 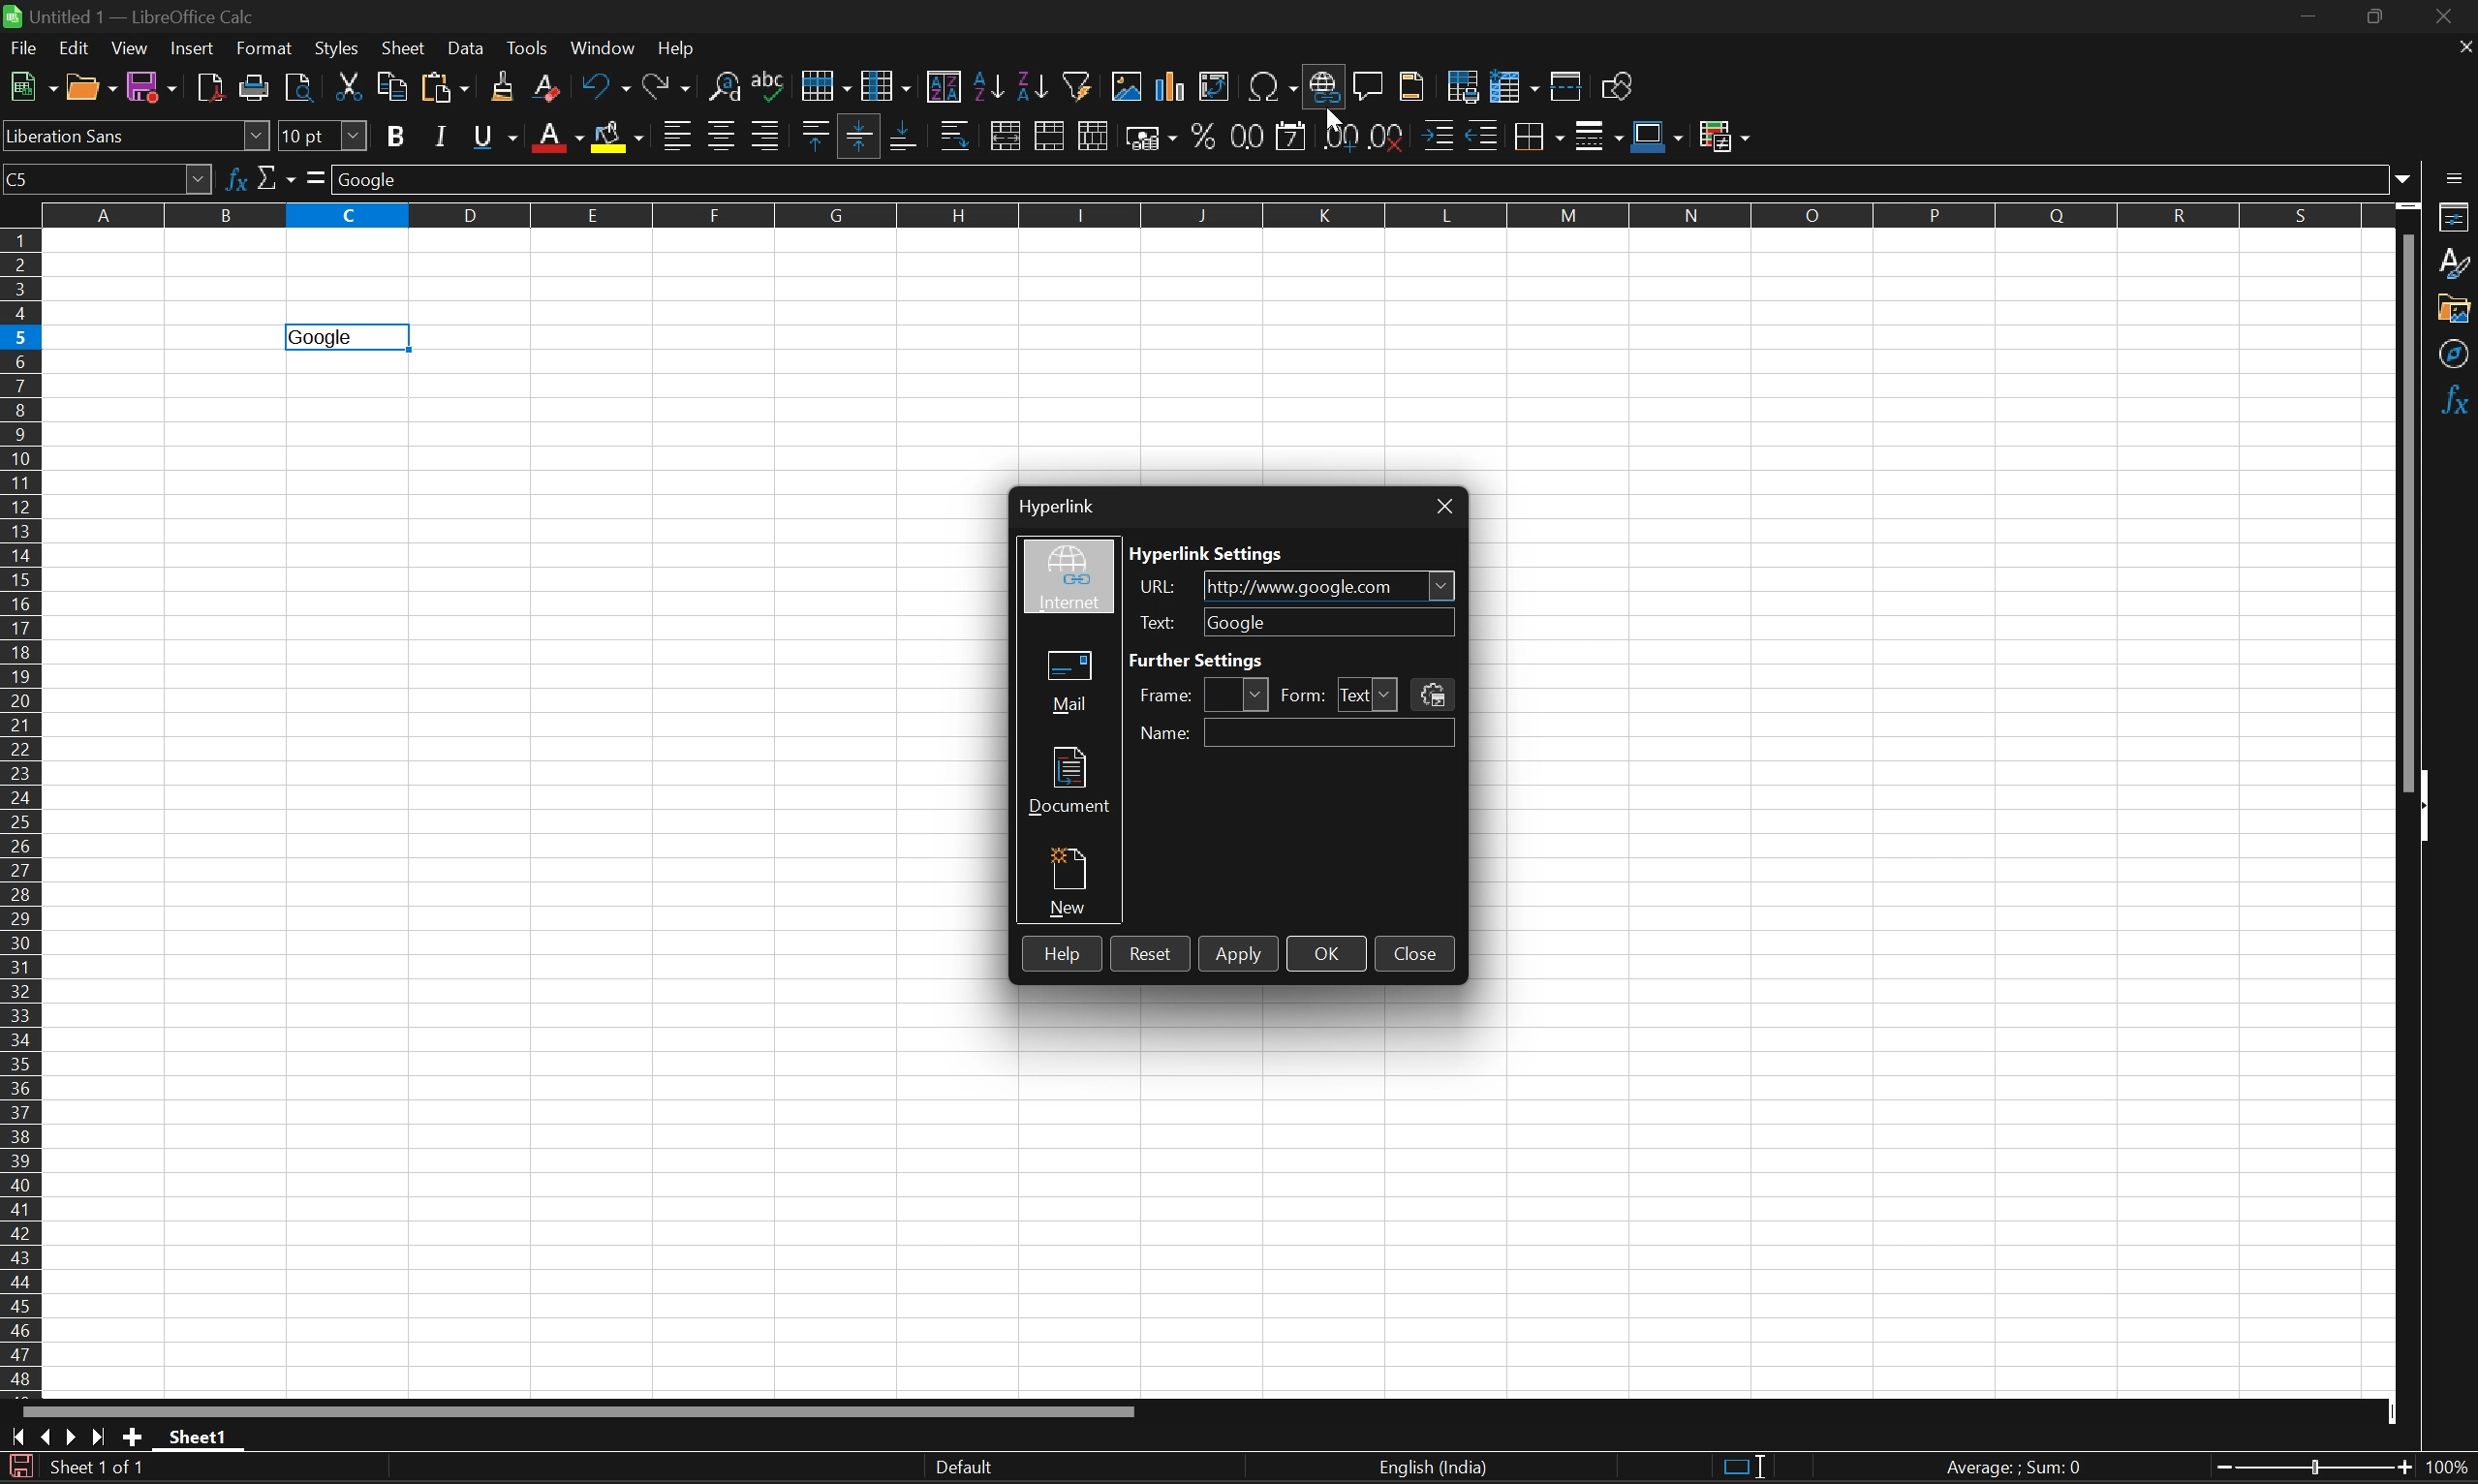 I want to click on Close, so click(x=2450, y=17).